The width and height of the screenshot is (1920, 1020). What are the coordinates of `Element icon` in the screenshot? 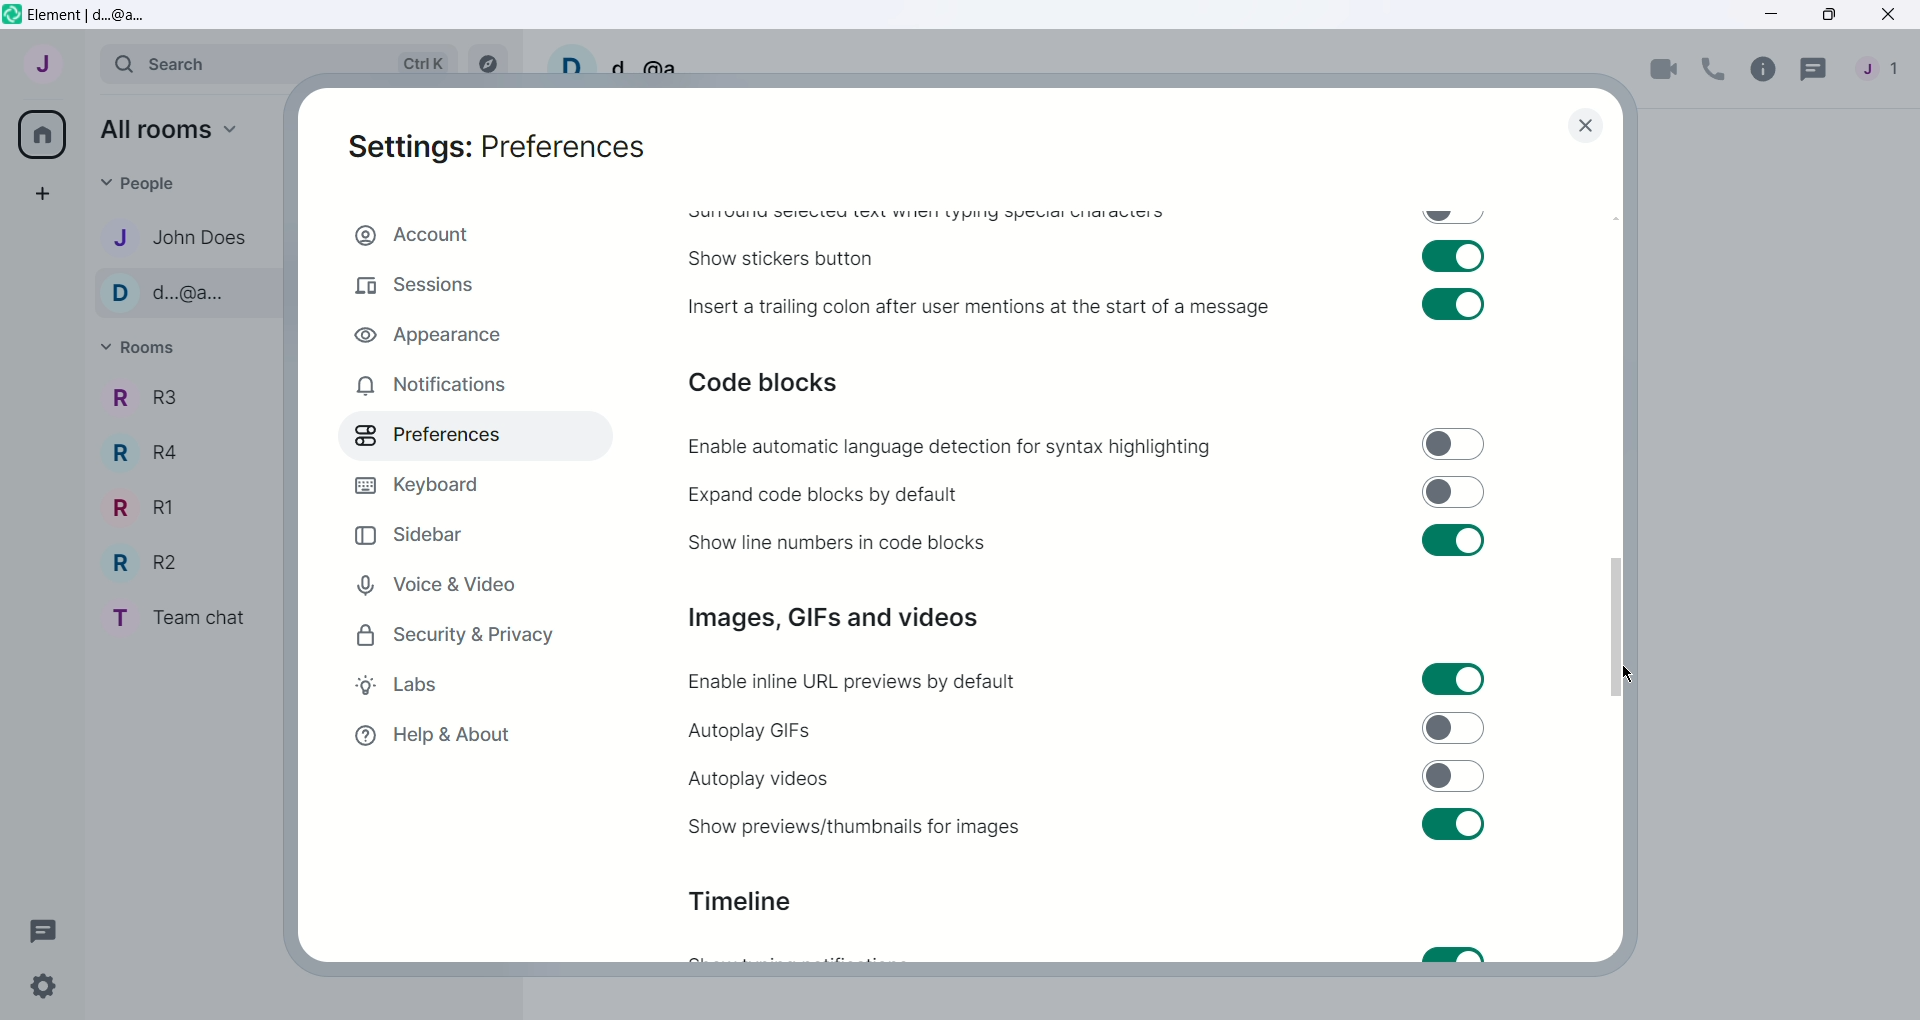 It's located at (12, 14).